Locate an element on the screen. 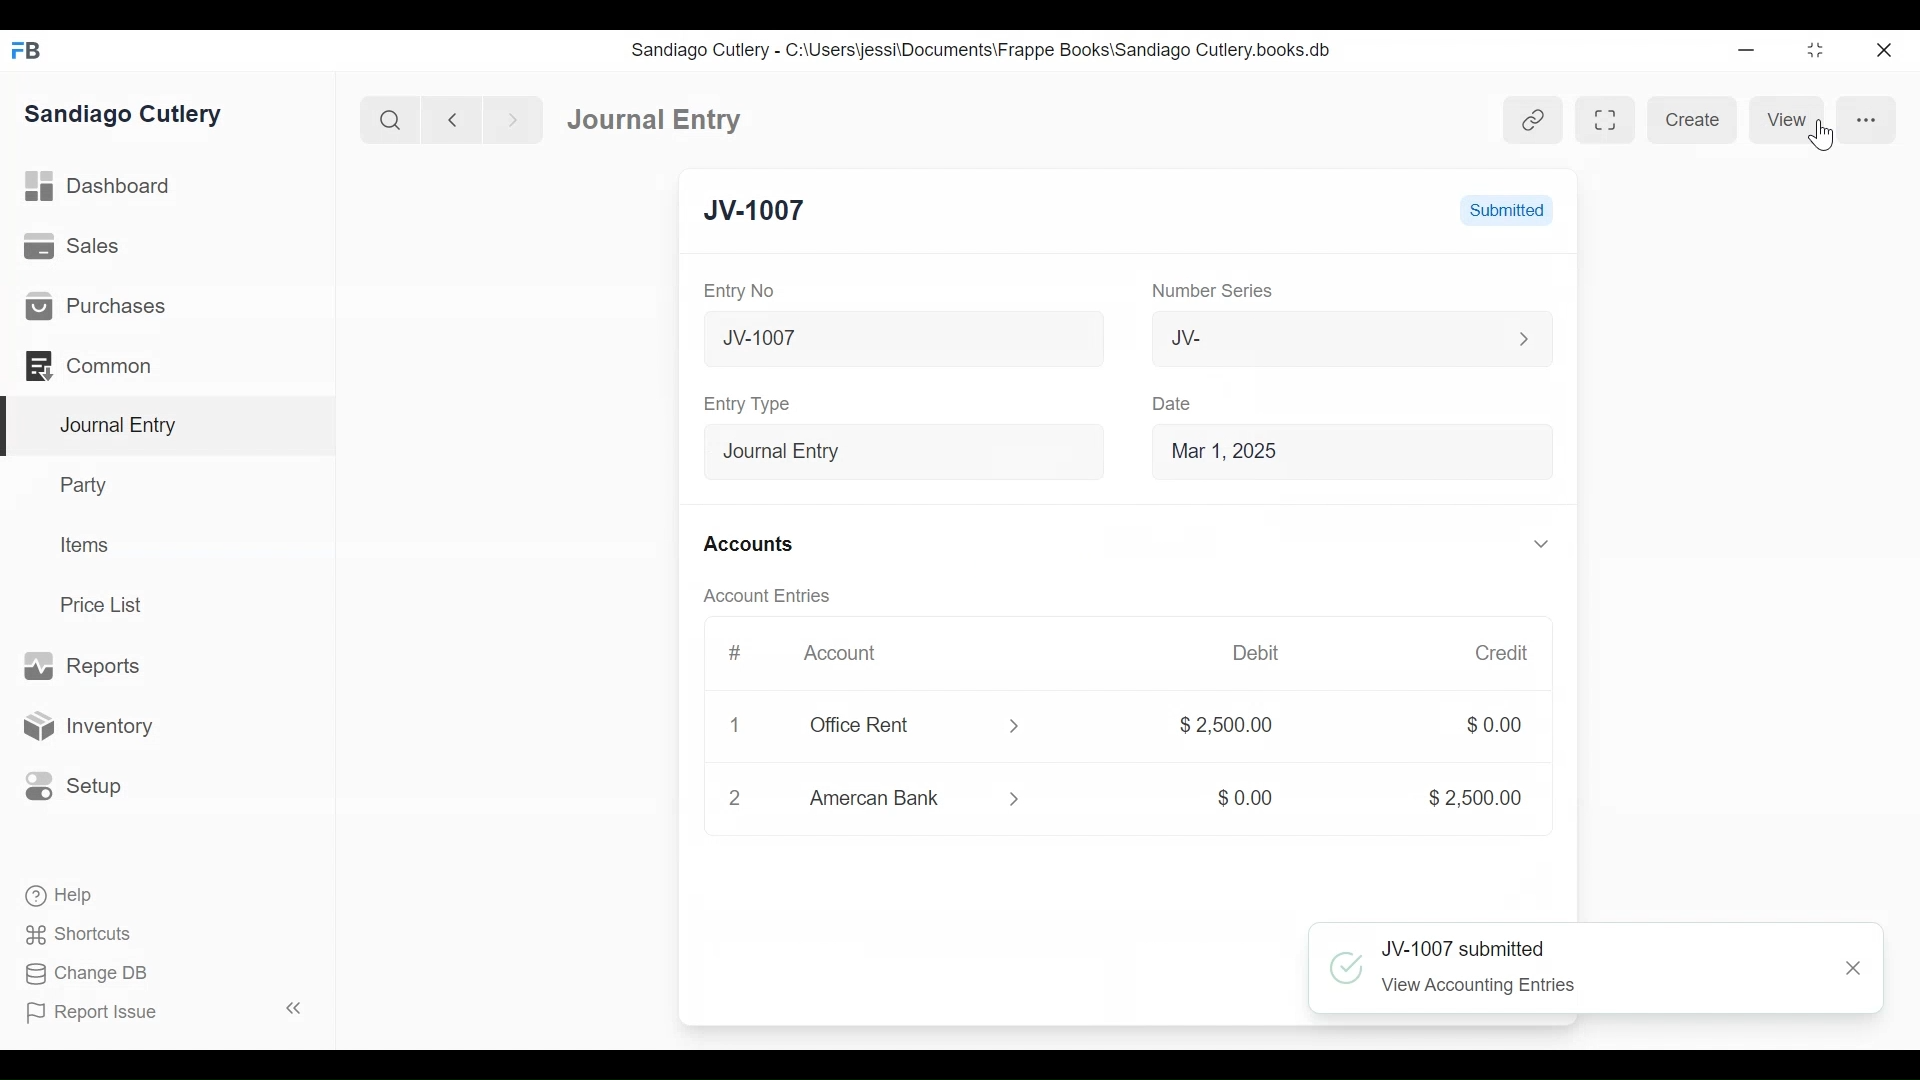 This screenshot has width=1920, height=1080. Entry Type is located at coordinates (746, 403).